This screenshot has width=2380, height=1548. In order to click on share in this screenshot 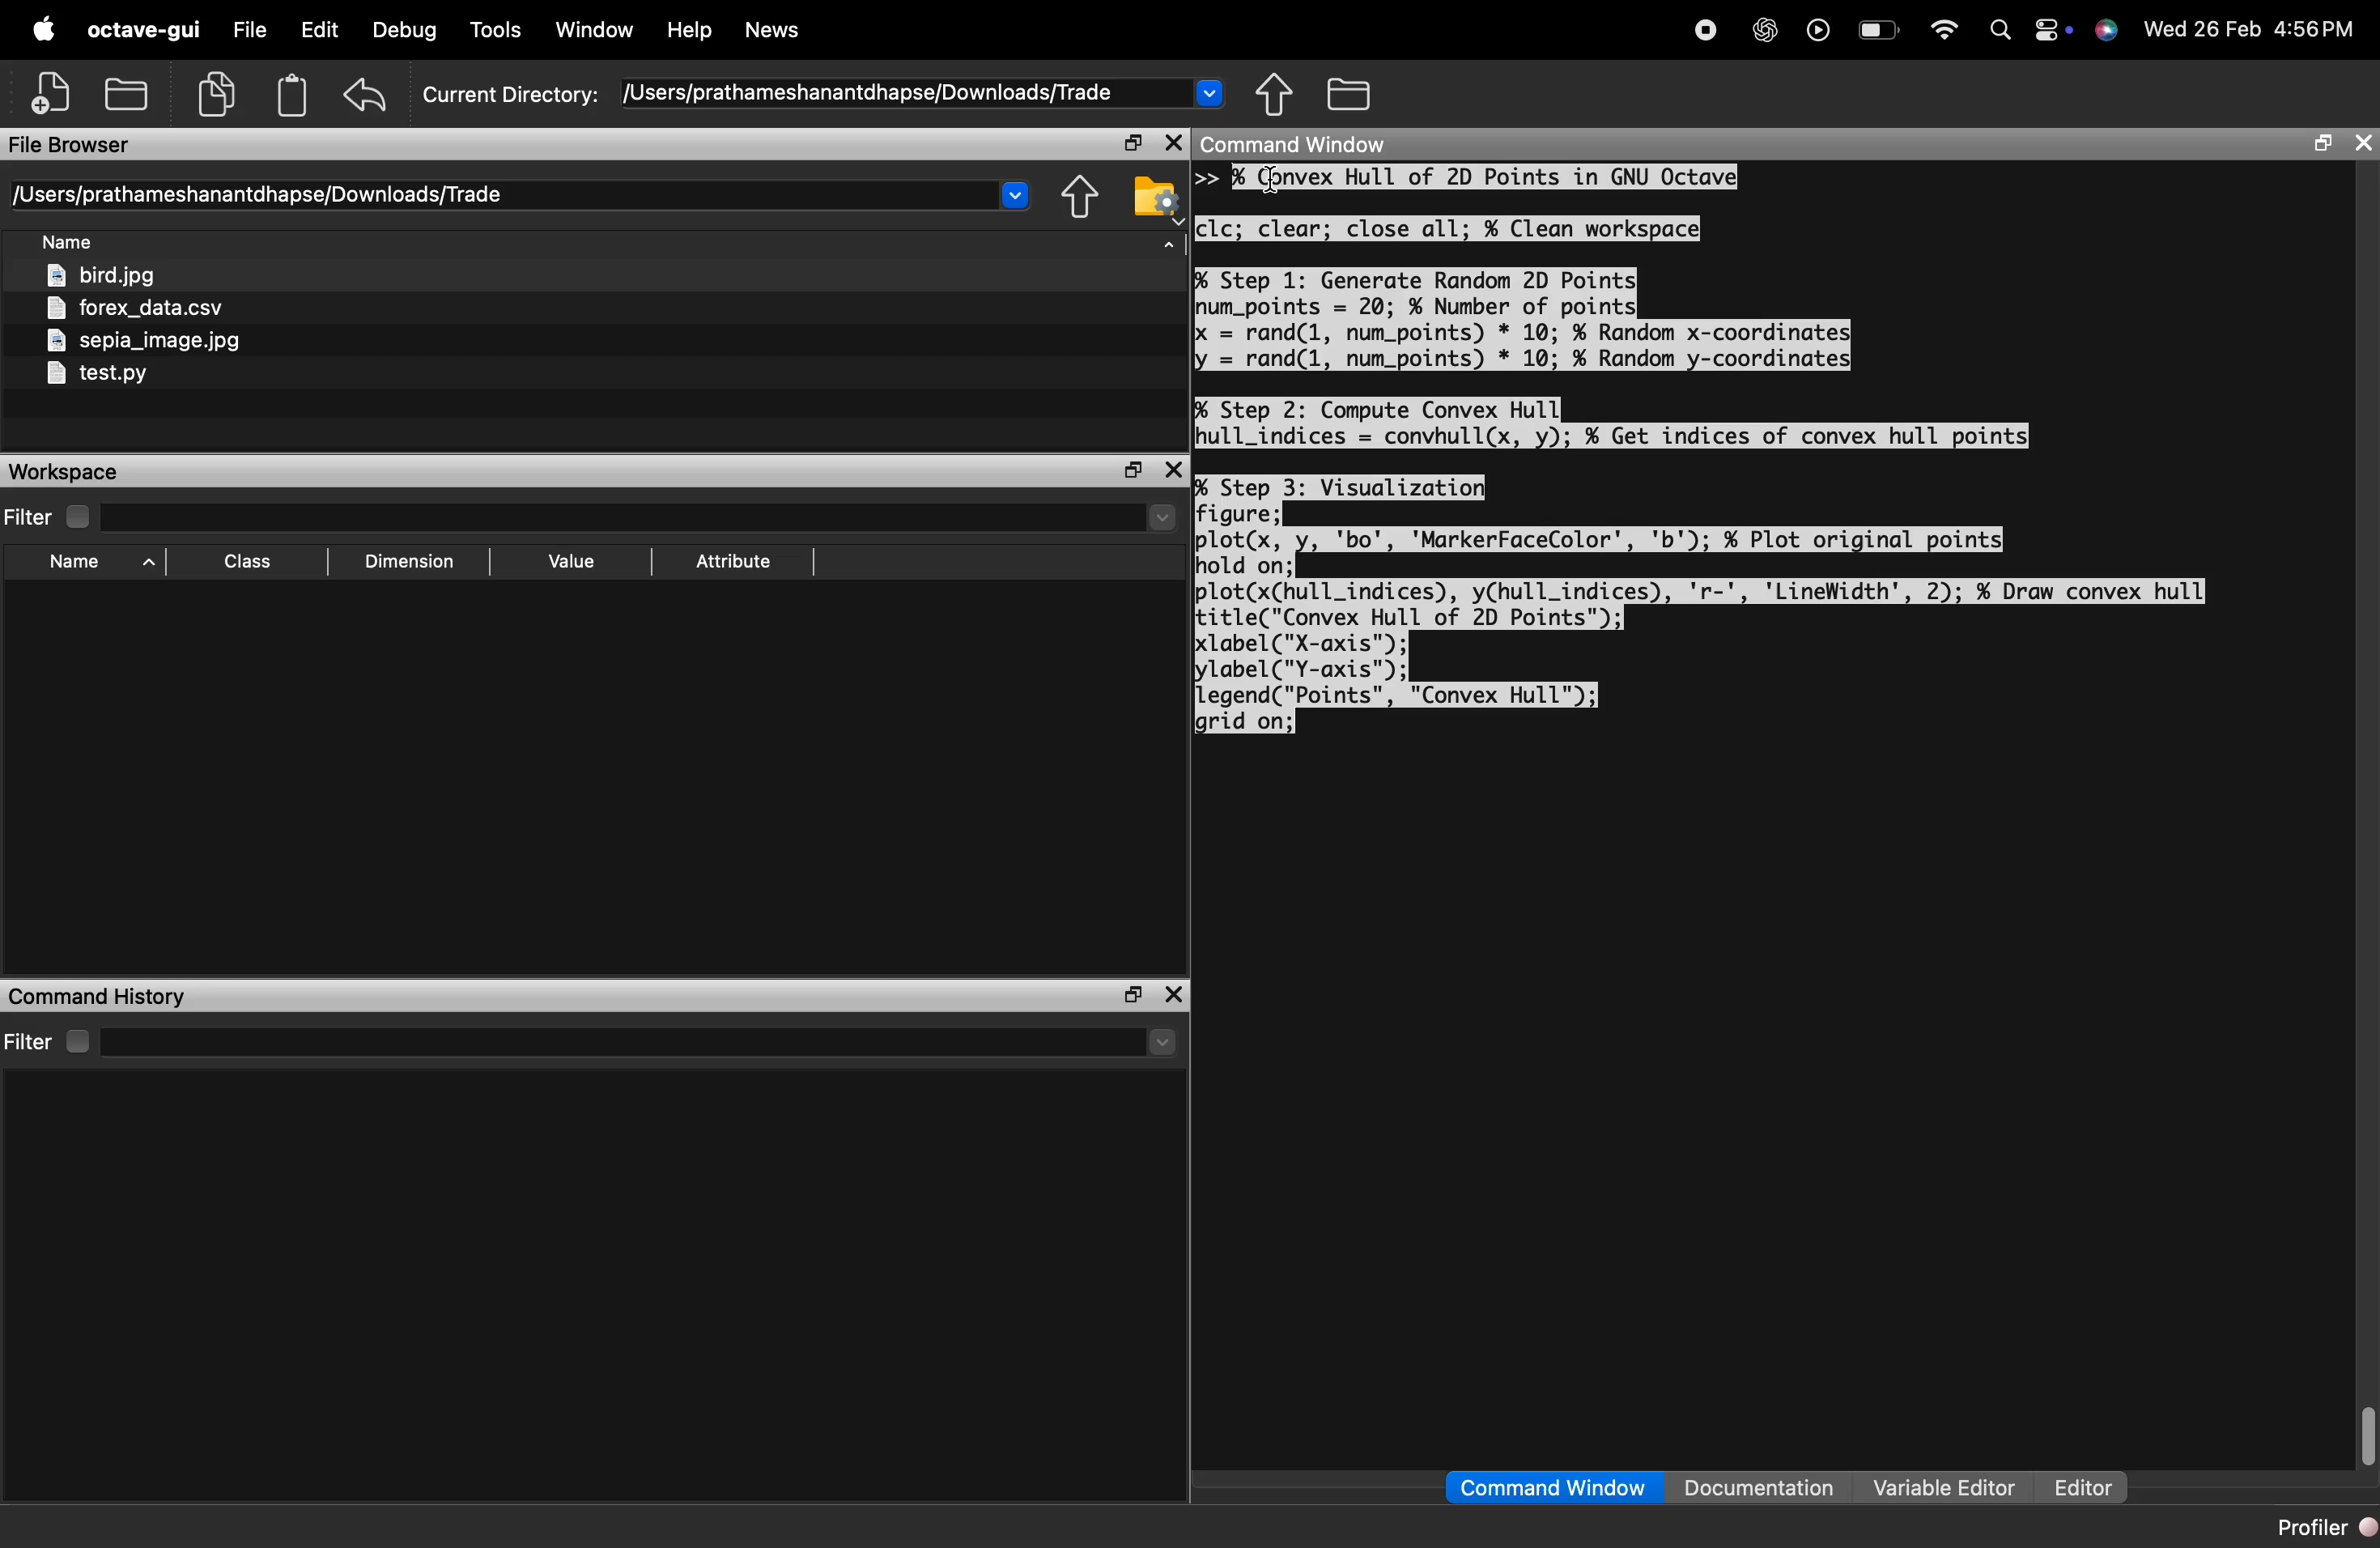, I will do `click(1077, 198)`.